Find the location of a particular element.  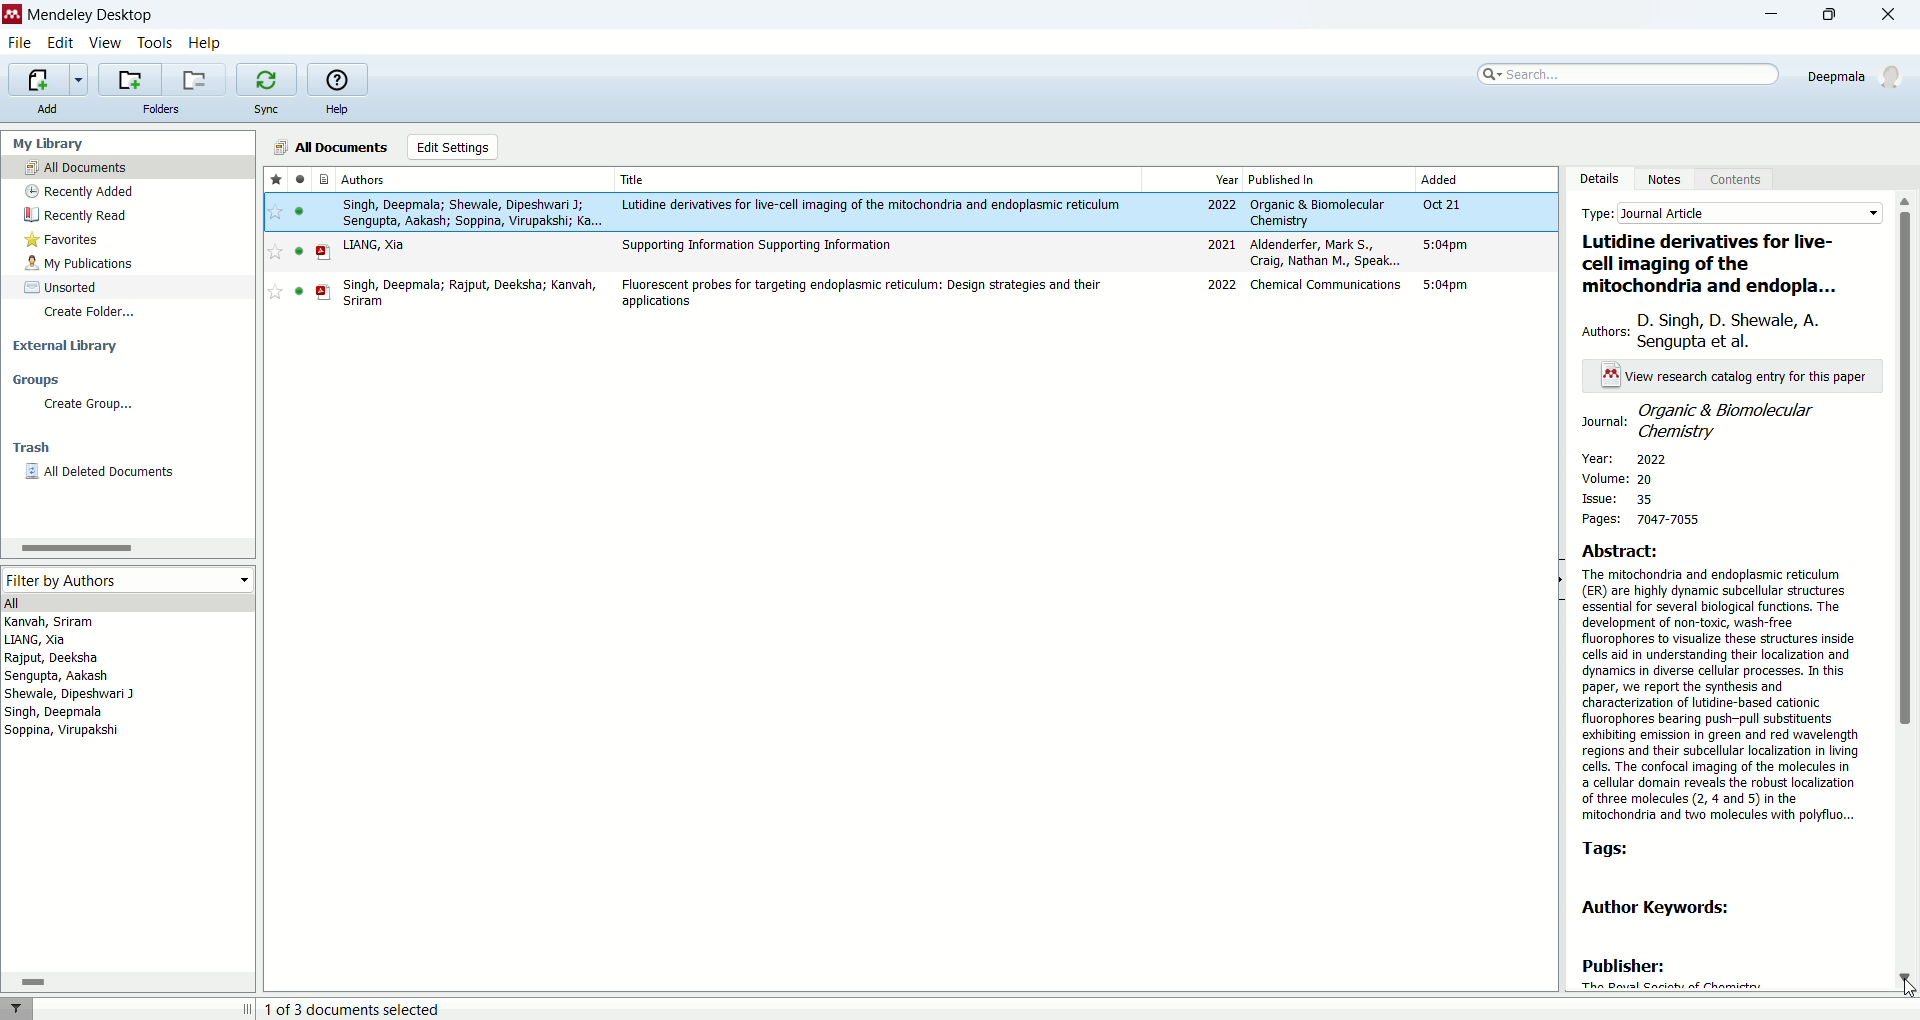

all documents is located at coordinates (327, 147).